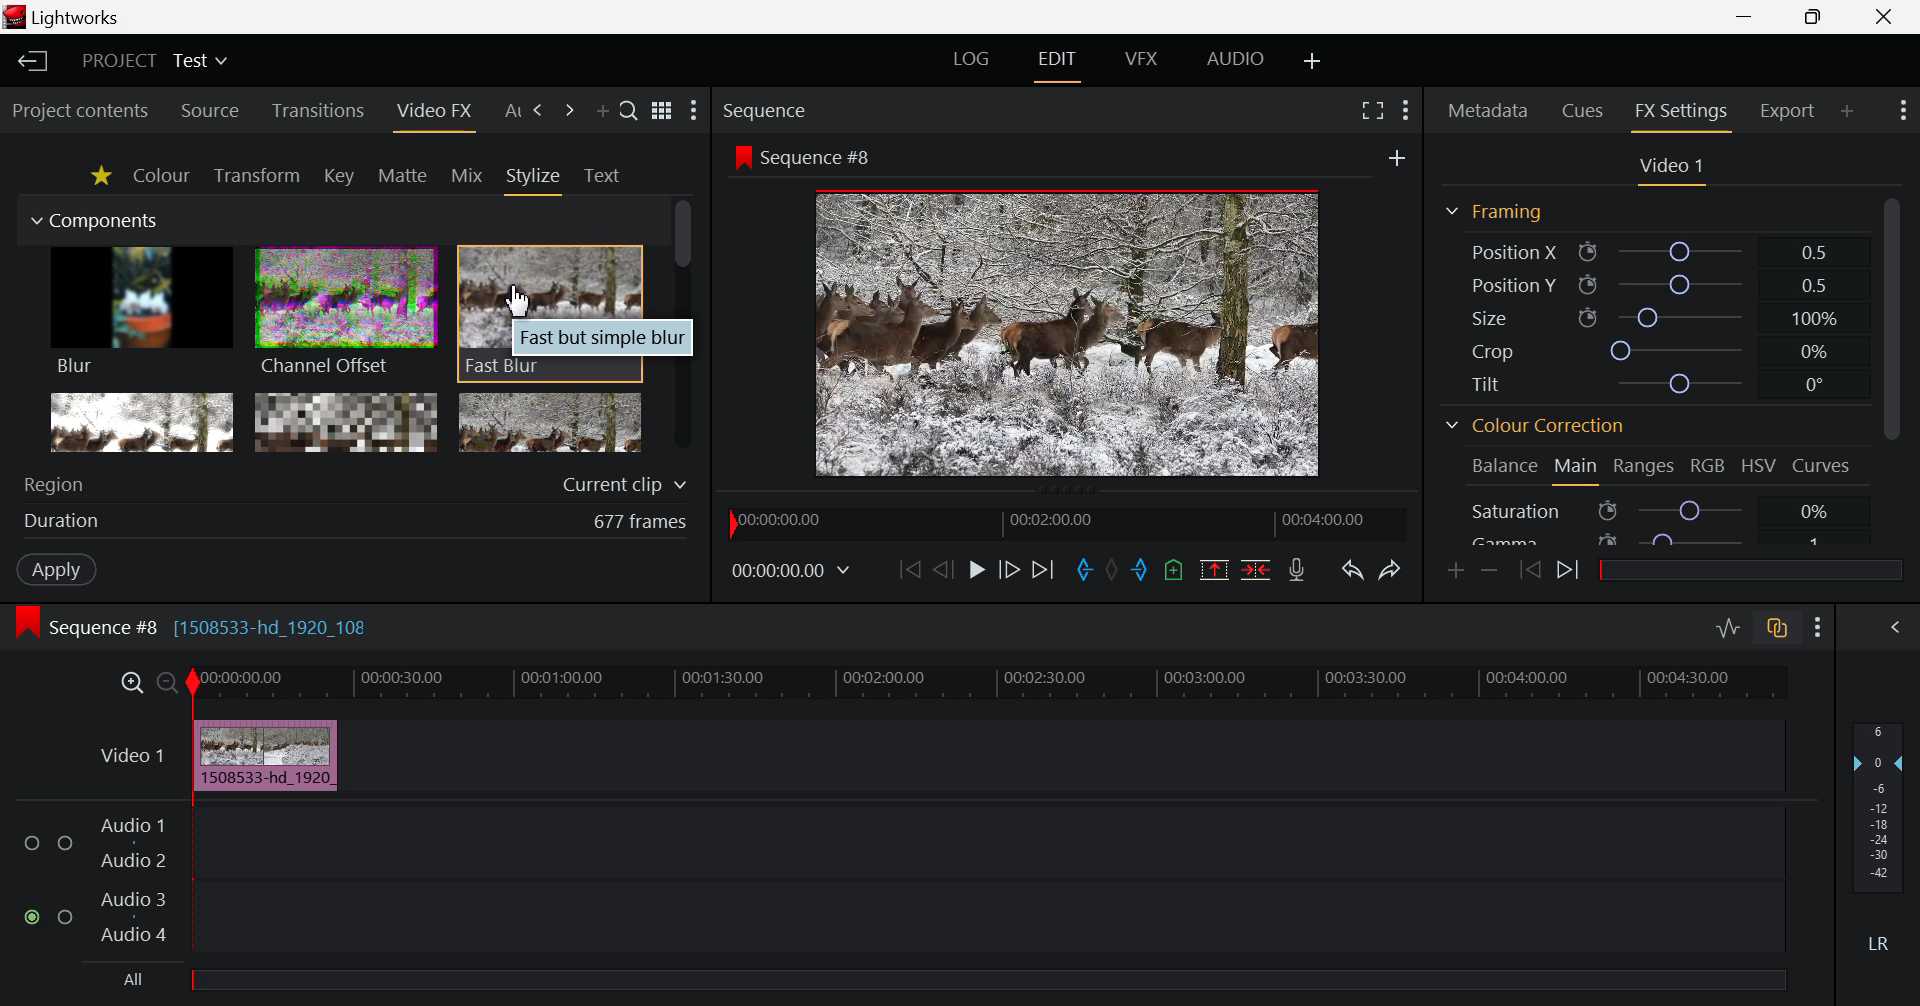 This screenshot has height=1006, width=1920. What do you see at coordinates (1060, 67) in the screenshot?
I see `EDIT Layout` at bounding box center [1060, 67].